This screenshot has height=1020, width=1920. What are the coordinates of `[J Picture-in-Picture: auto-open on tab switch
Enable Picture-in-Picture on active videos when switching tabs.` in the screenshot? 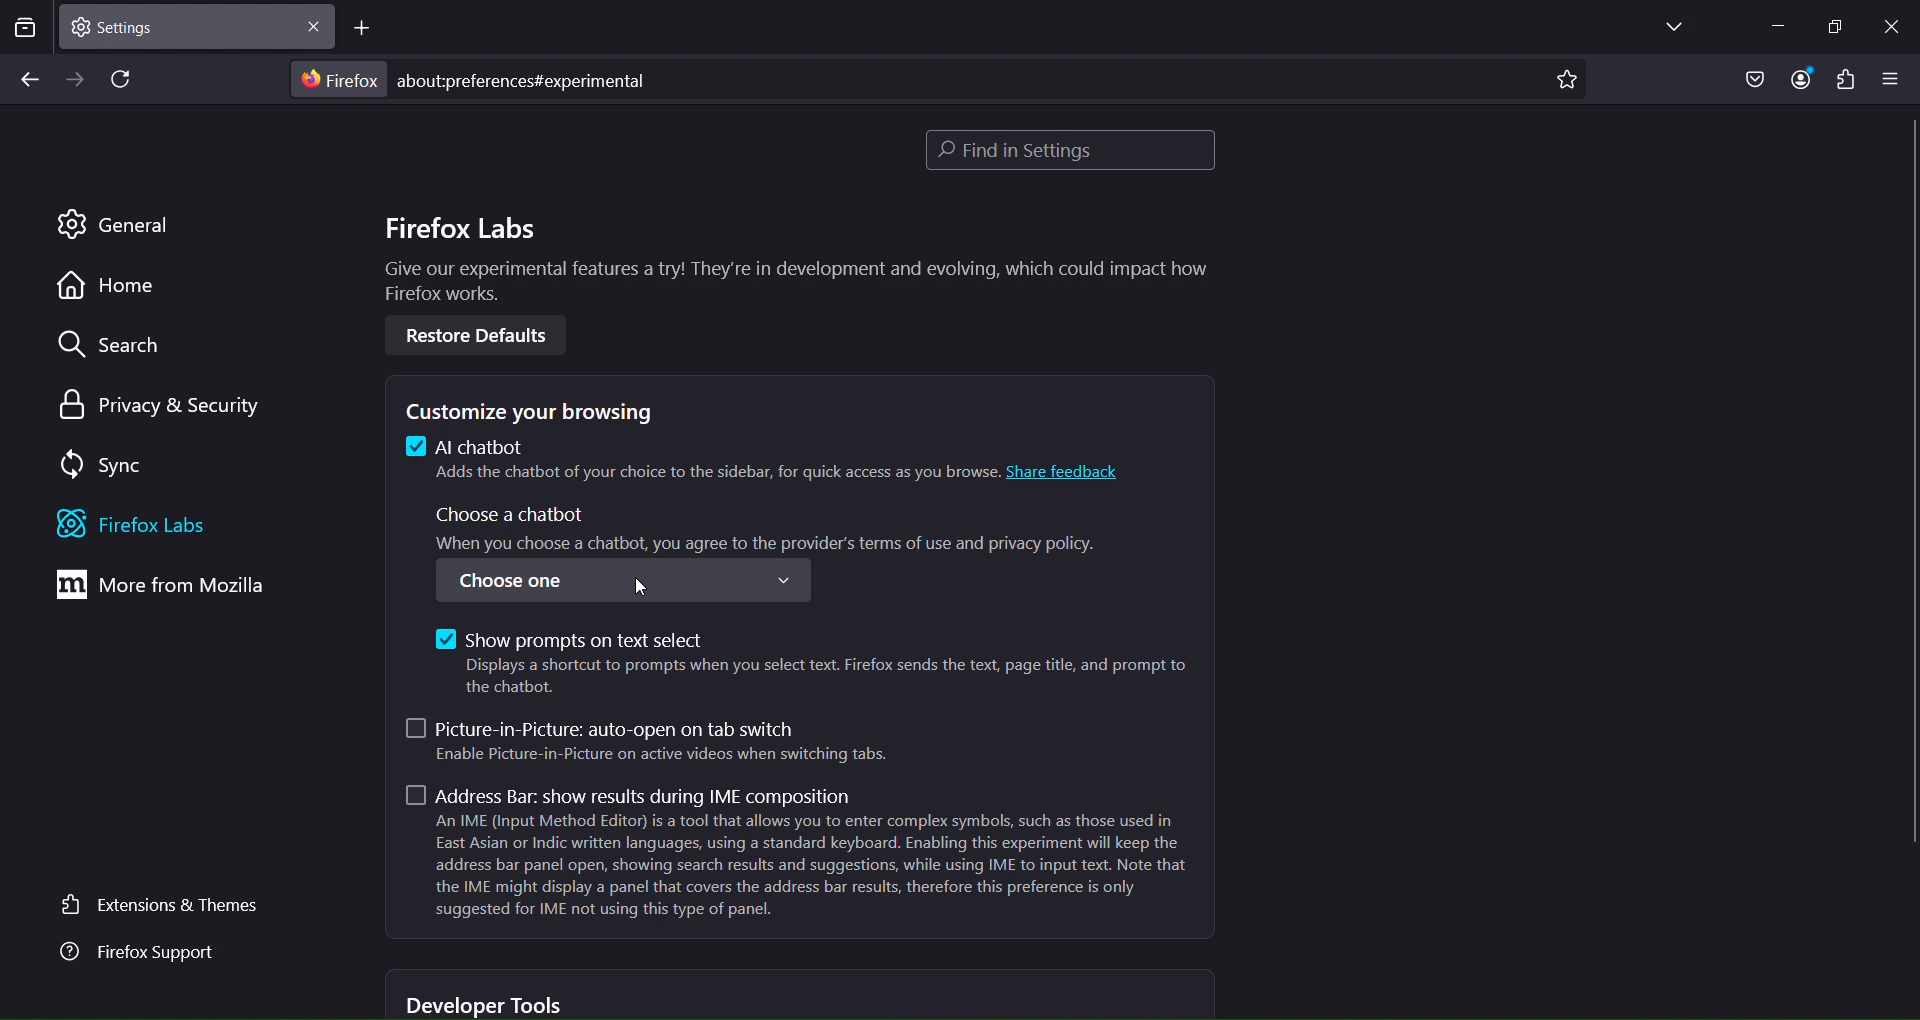 It's located at (653, 741).